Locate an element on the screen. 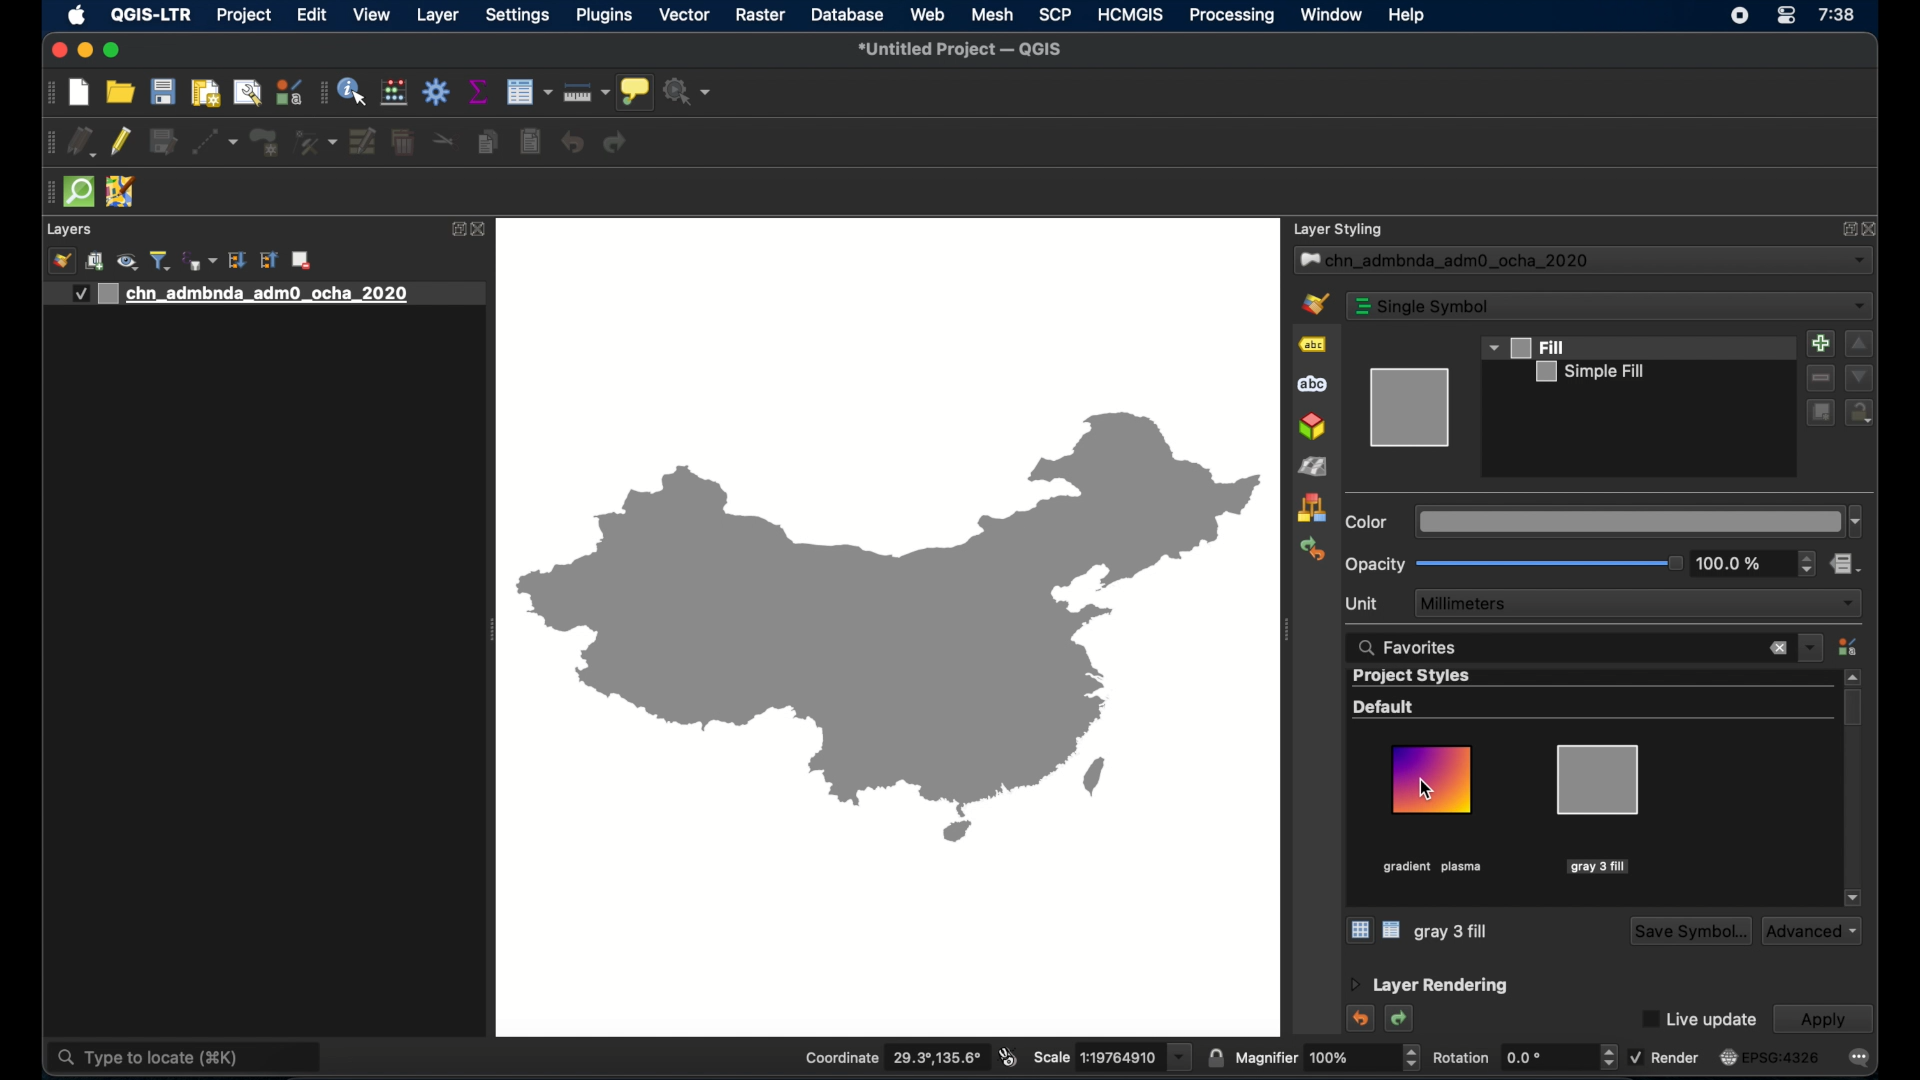 The width and height of the screenshot is (1920, 1080). lock is located at coordinates (1859, 414).